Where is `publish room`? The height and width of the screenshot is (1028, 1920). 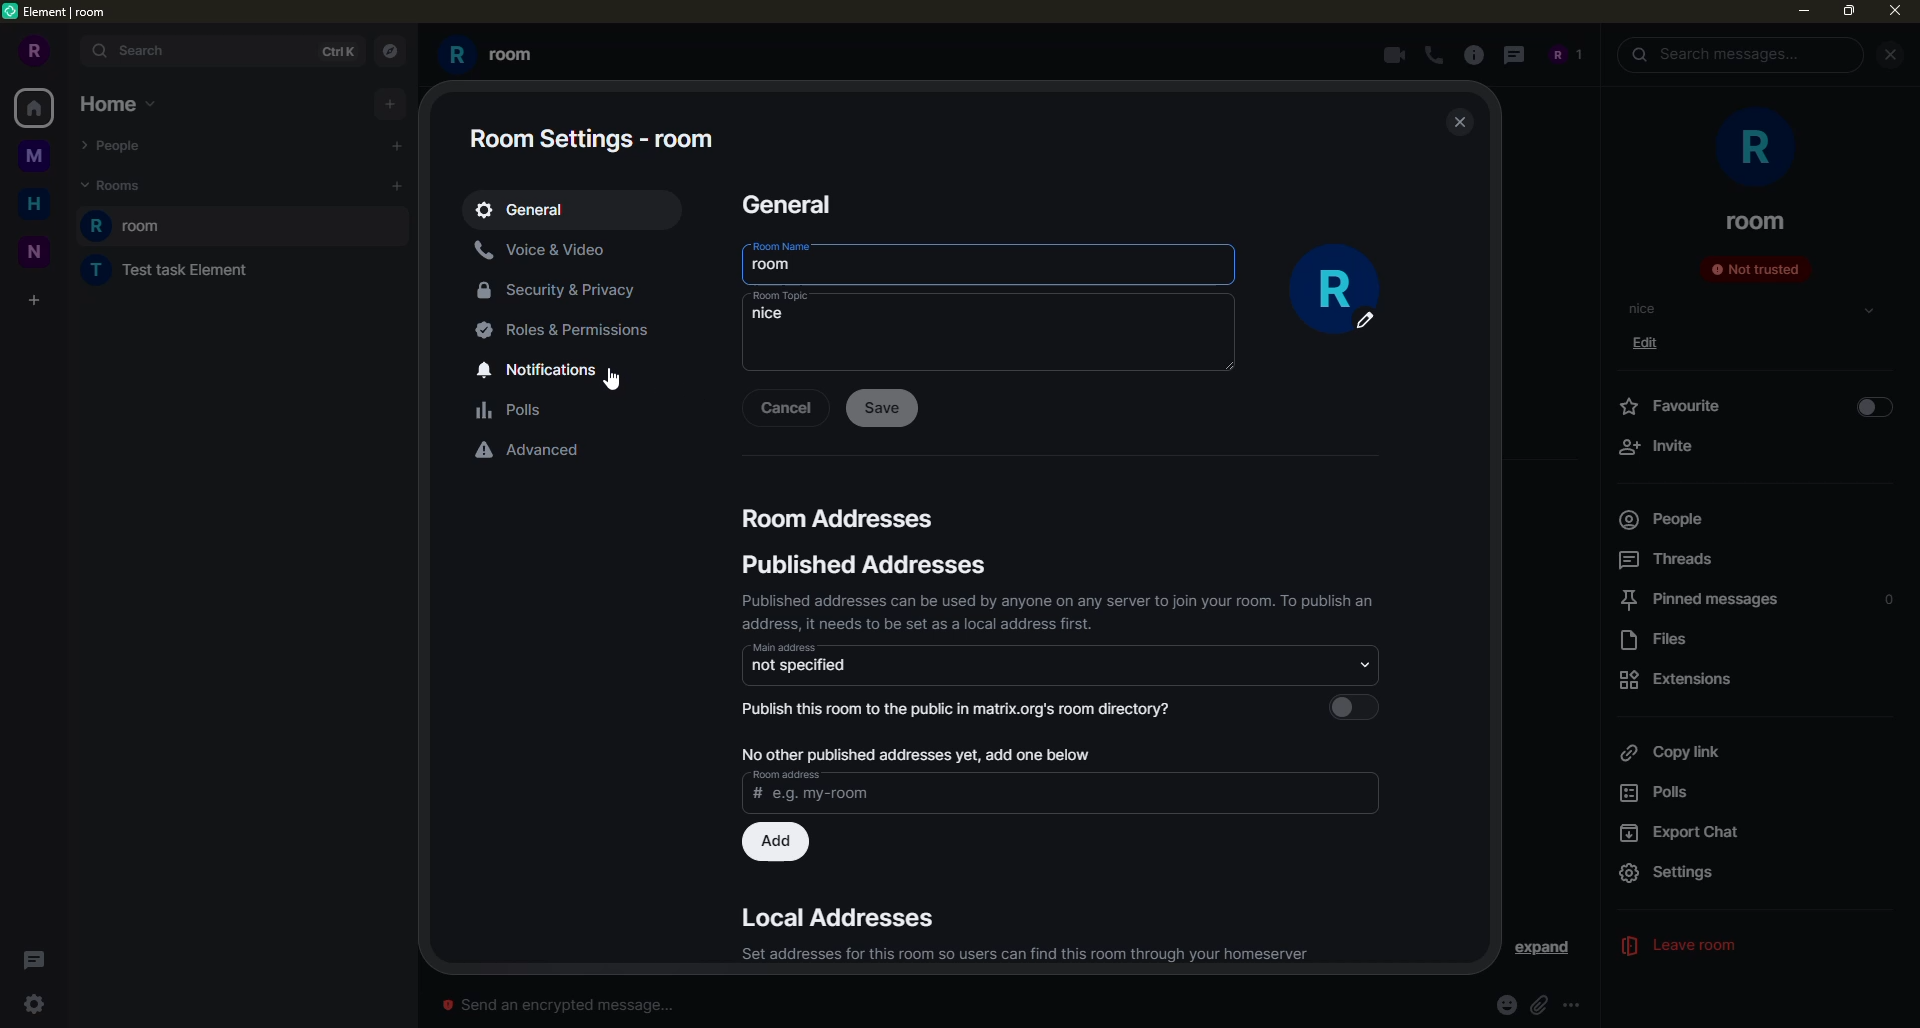 publish room is located at coordinates (969, 712).